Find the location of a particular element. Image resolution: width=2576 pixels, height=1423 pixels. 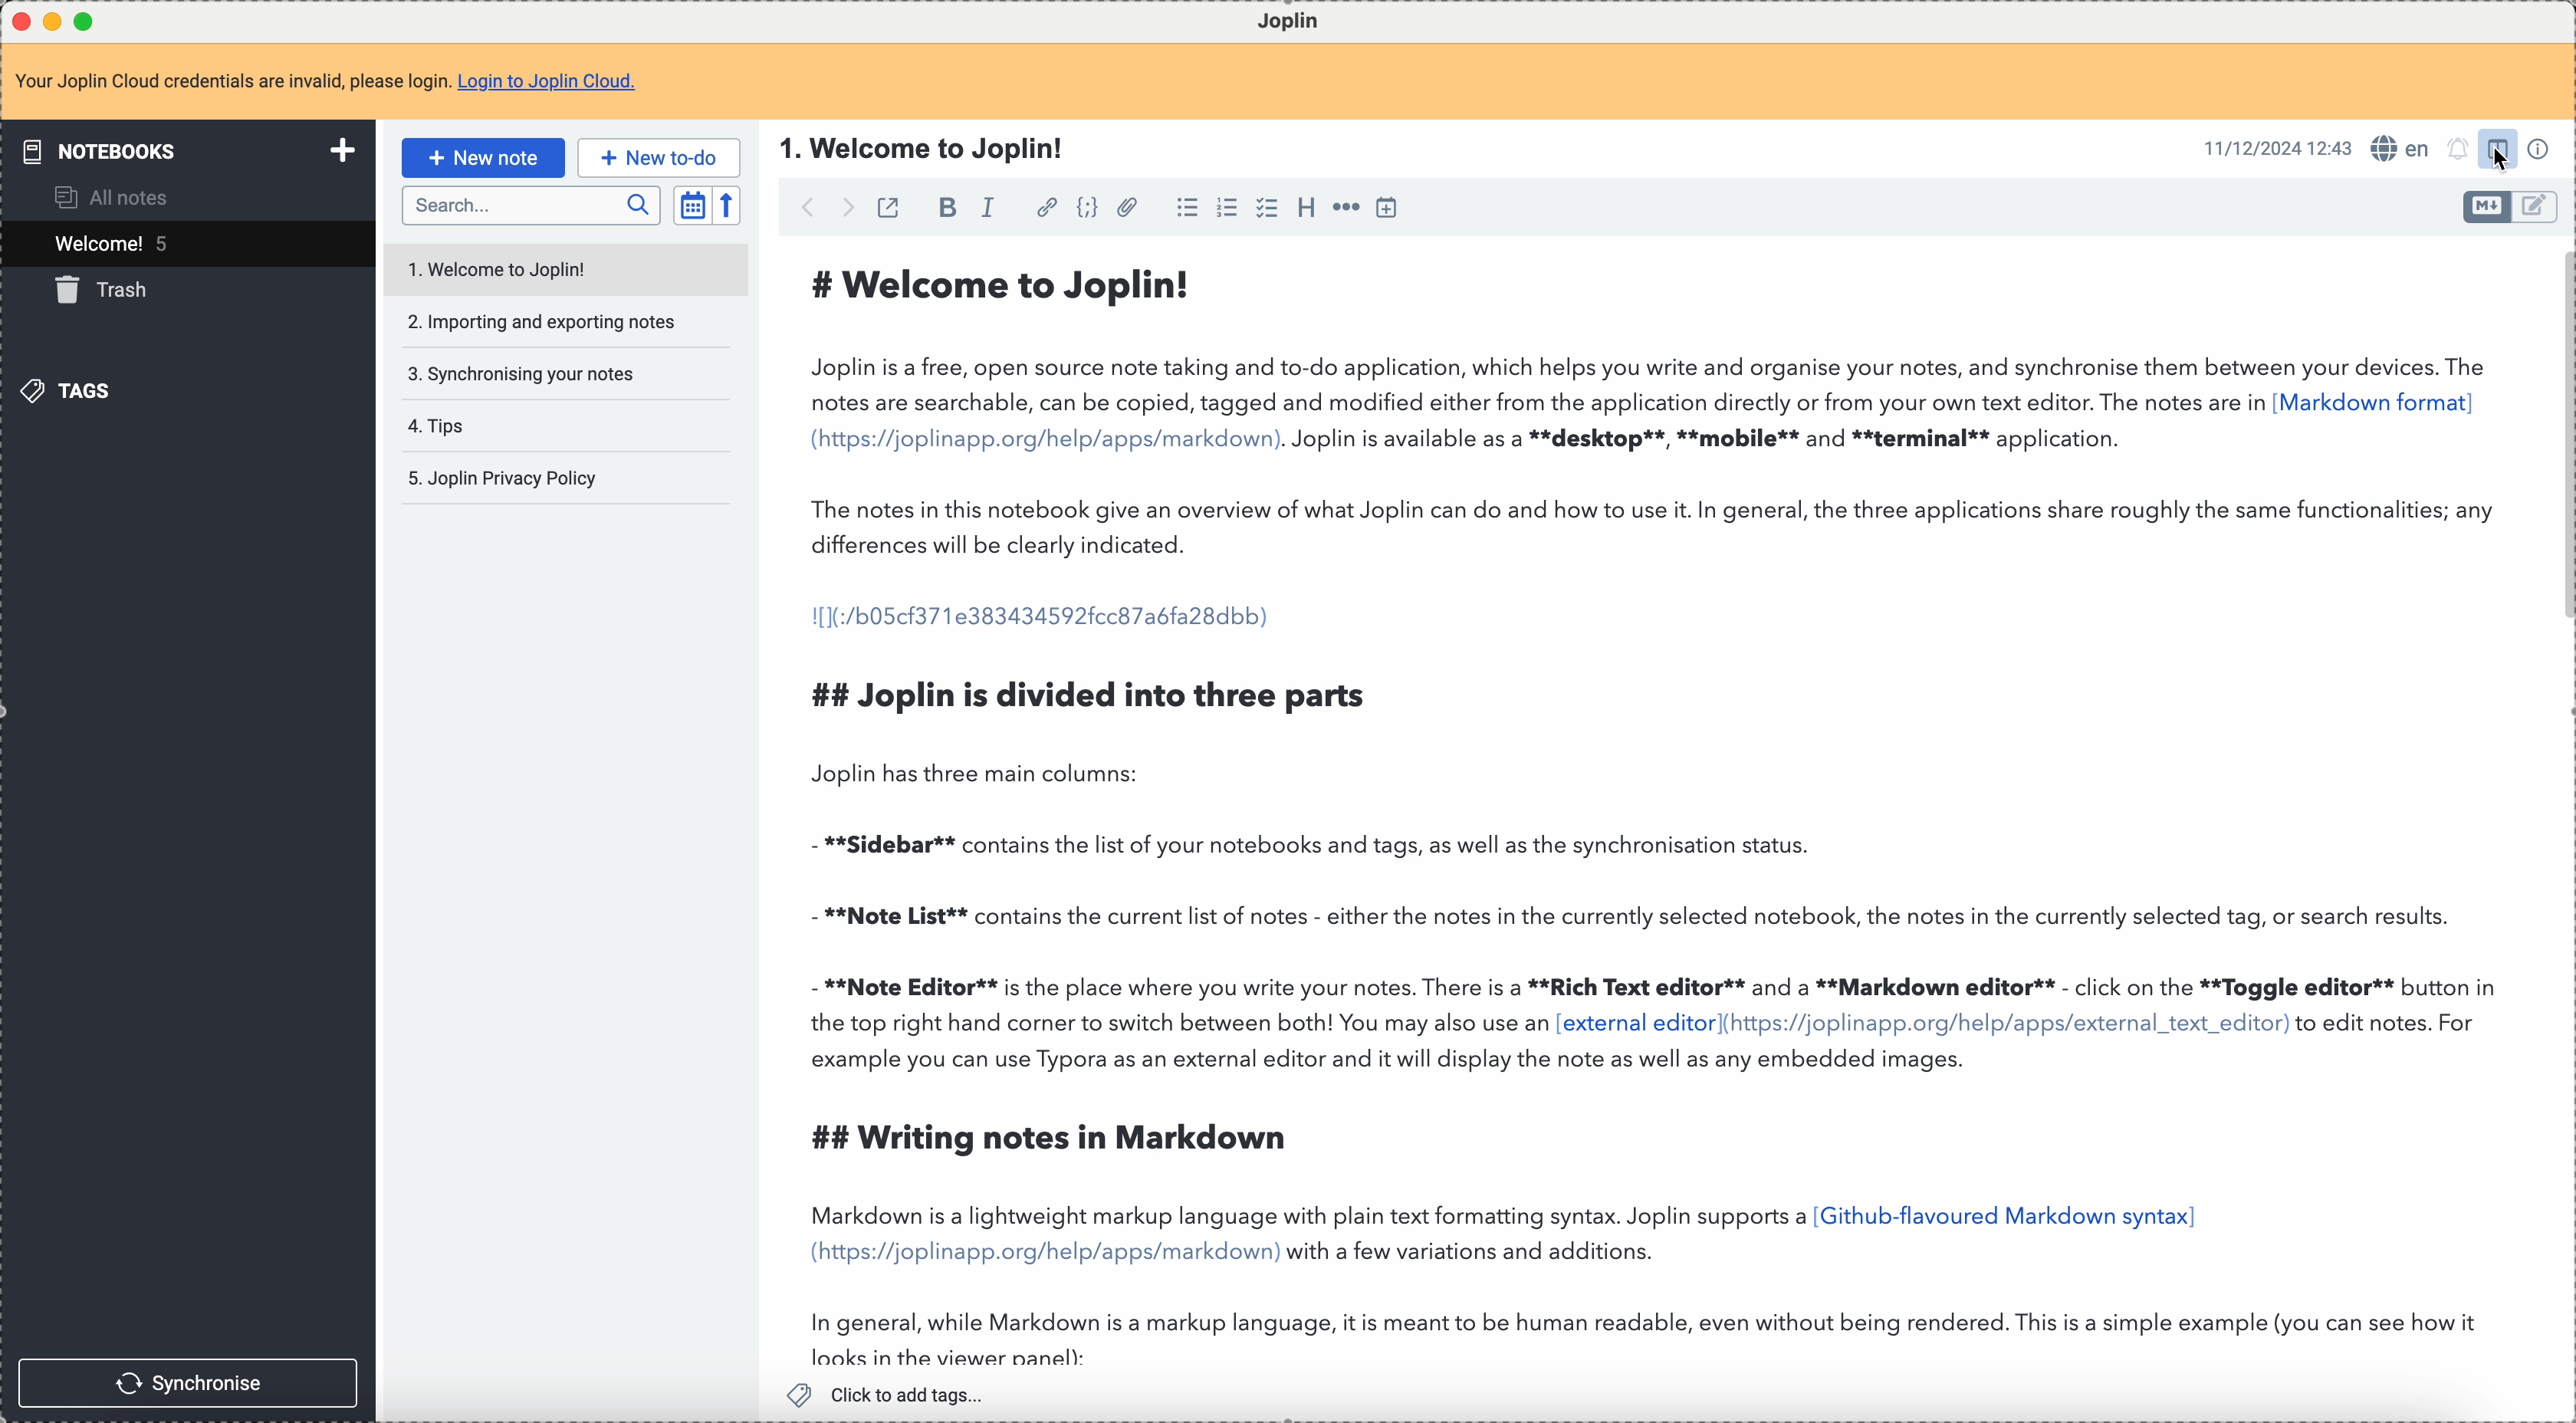

11/12/2024 12:43 is located at coordinates (2277, 147).